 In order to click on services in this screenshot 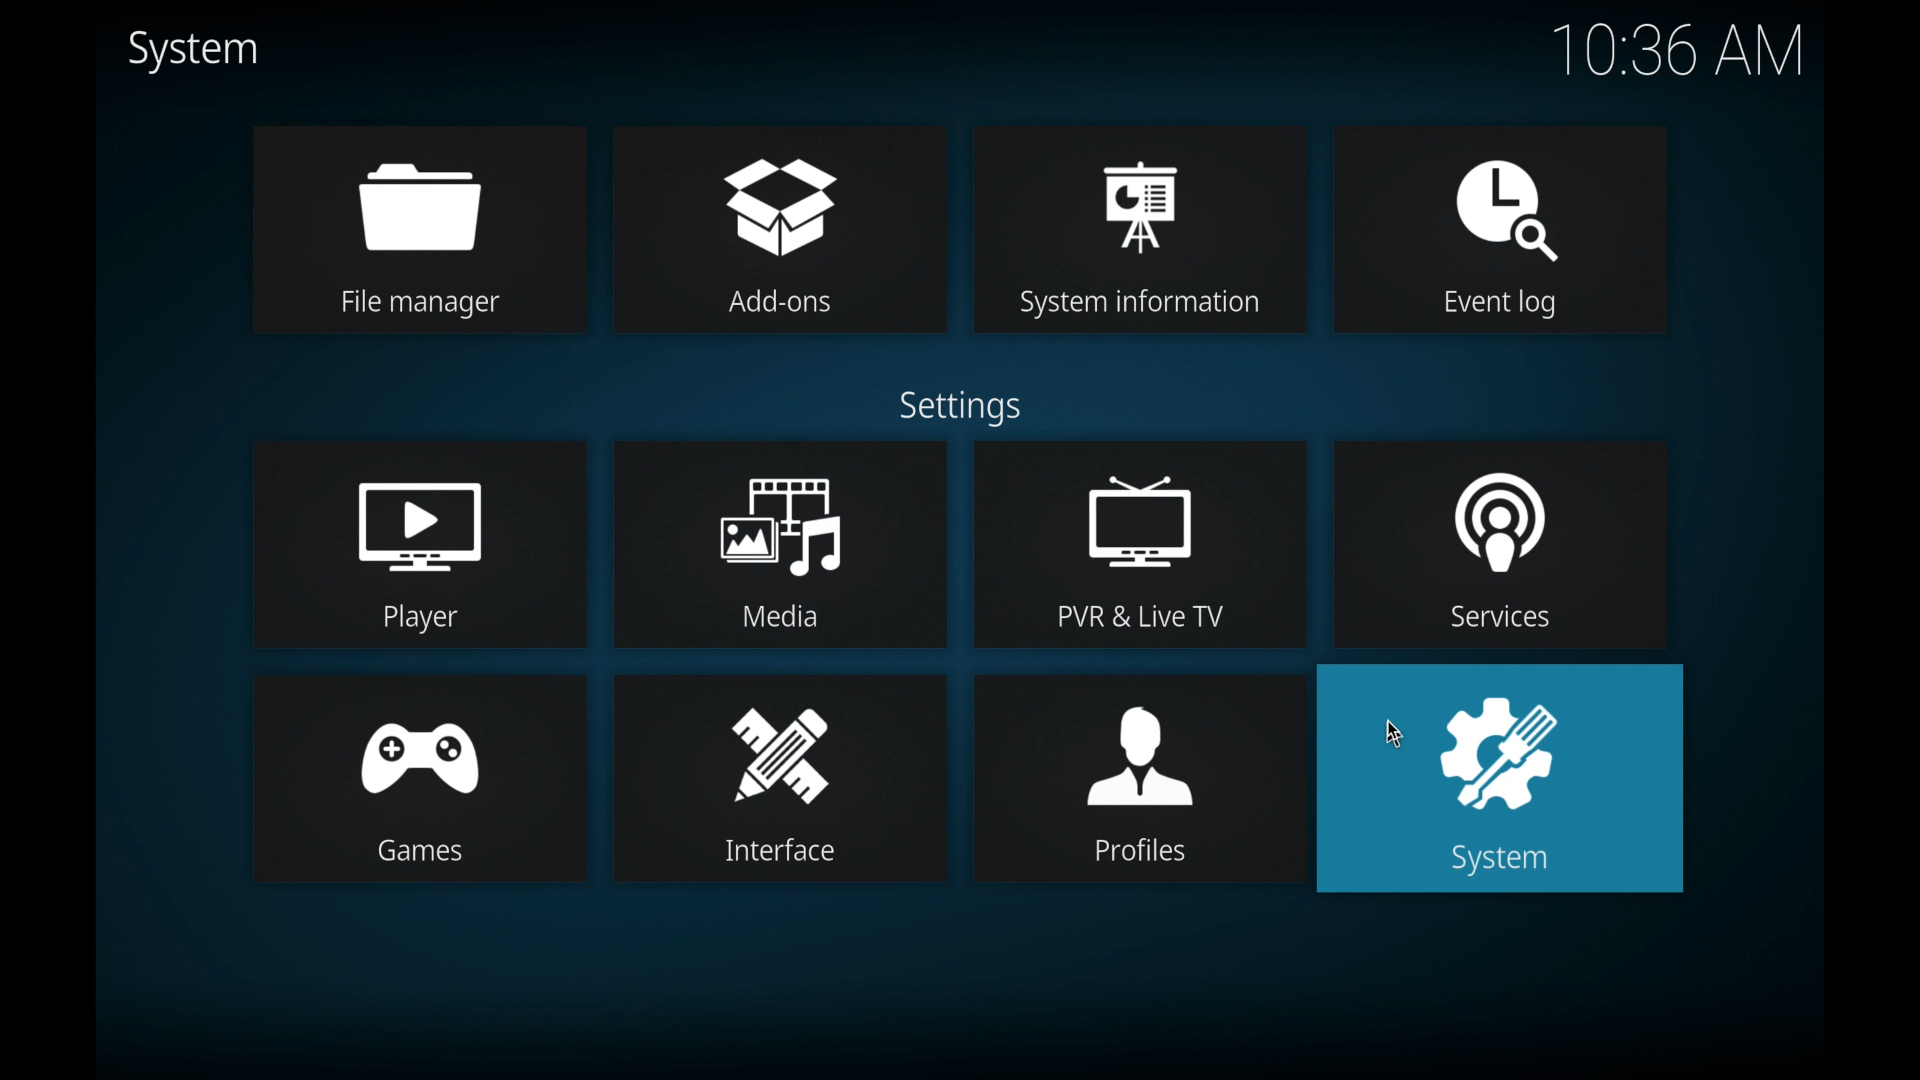, I will do `click(1502, 542)`.